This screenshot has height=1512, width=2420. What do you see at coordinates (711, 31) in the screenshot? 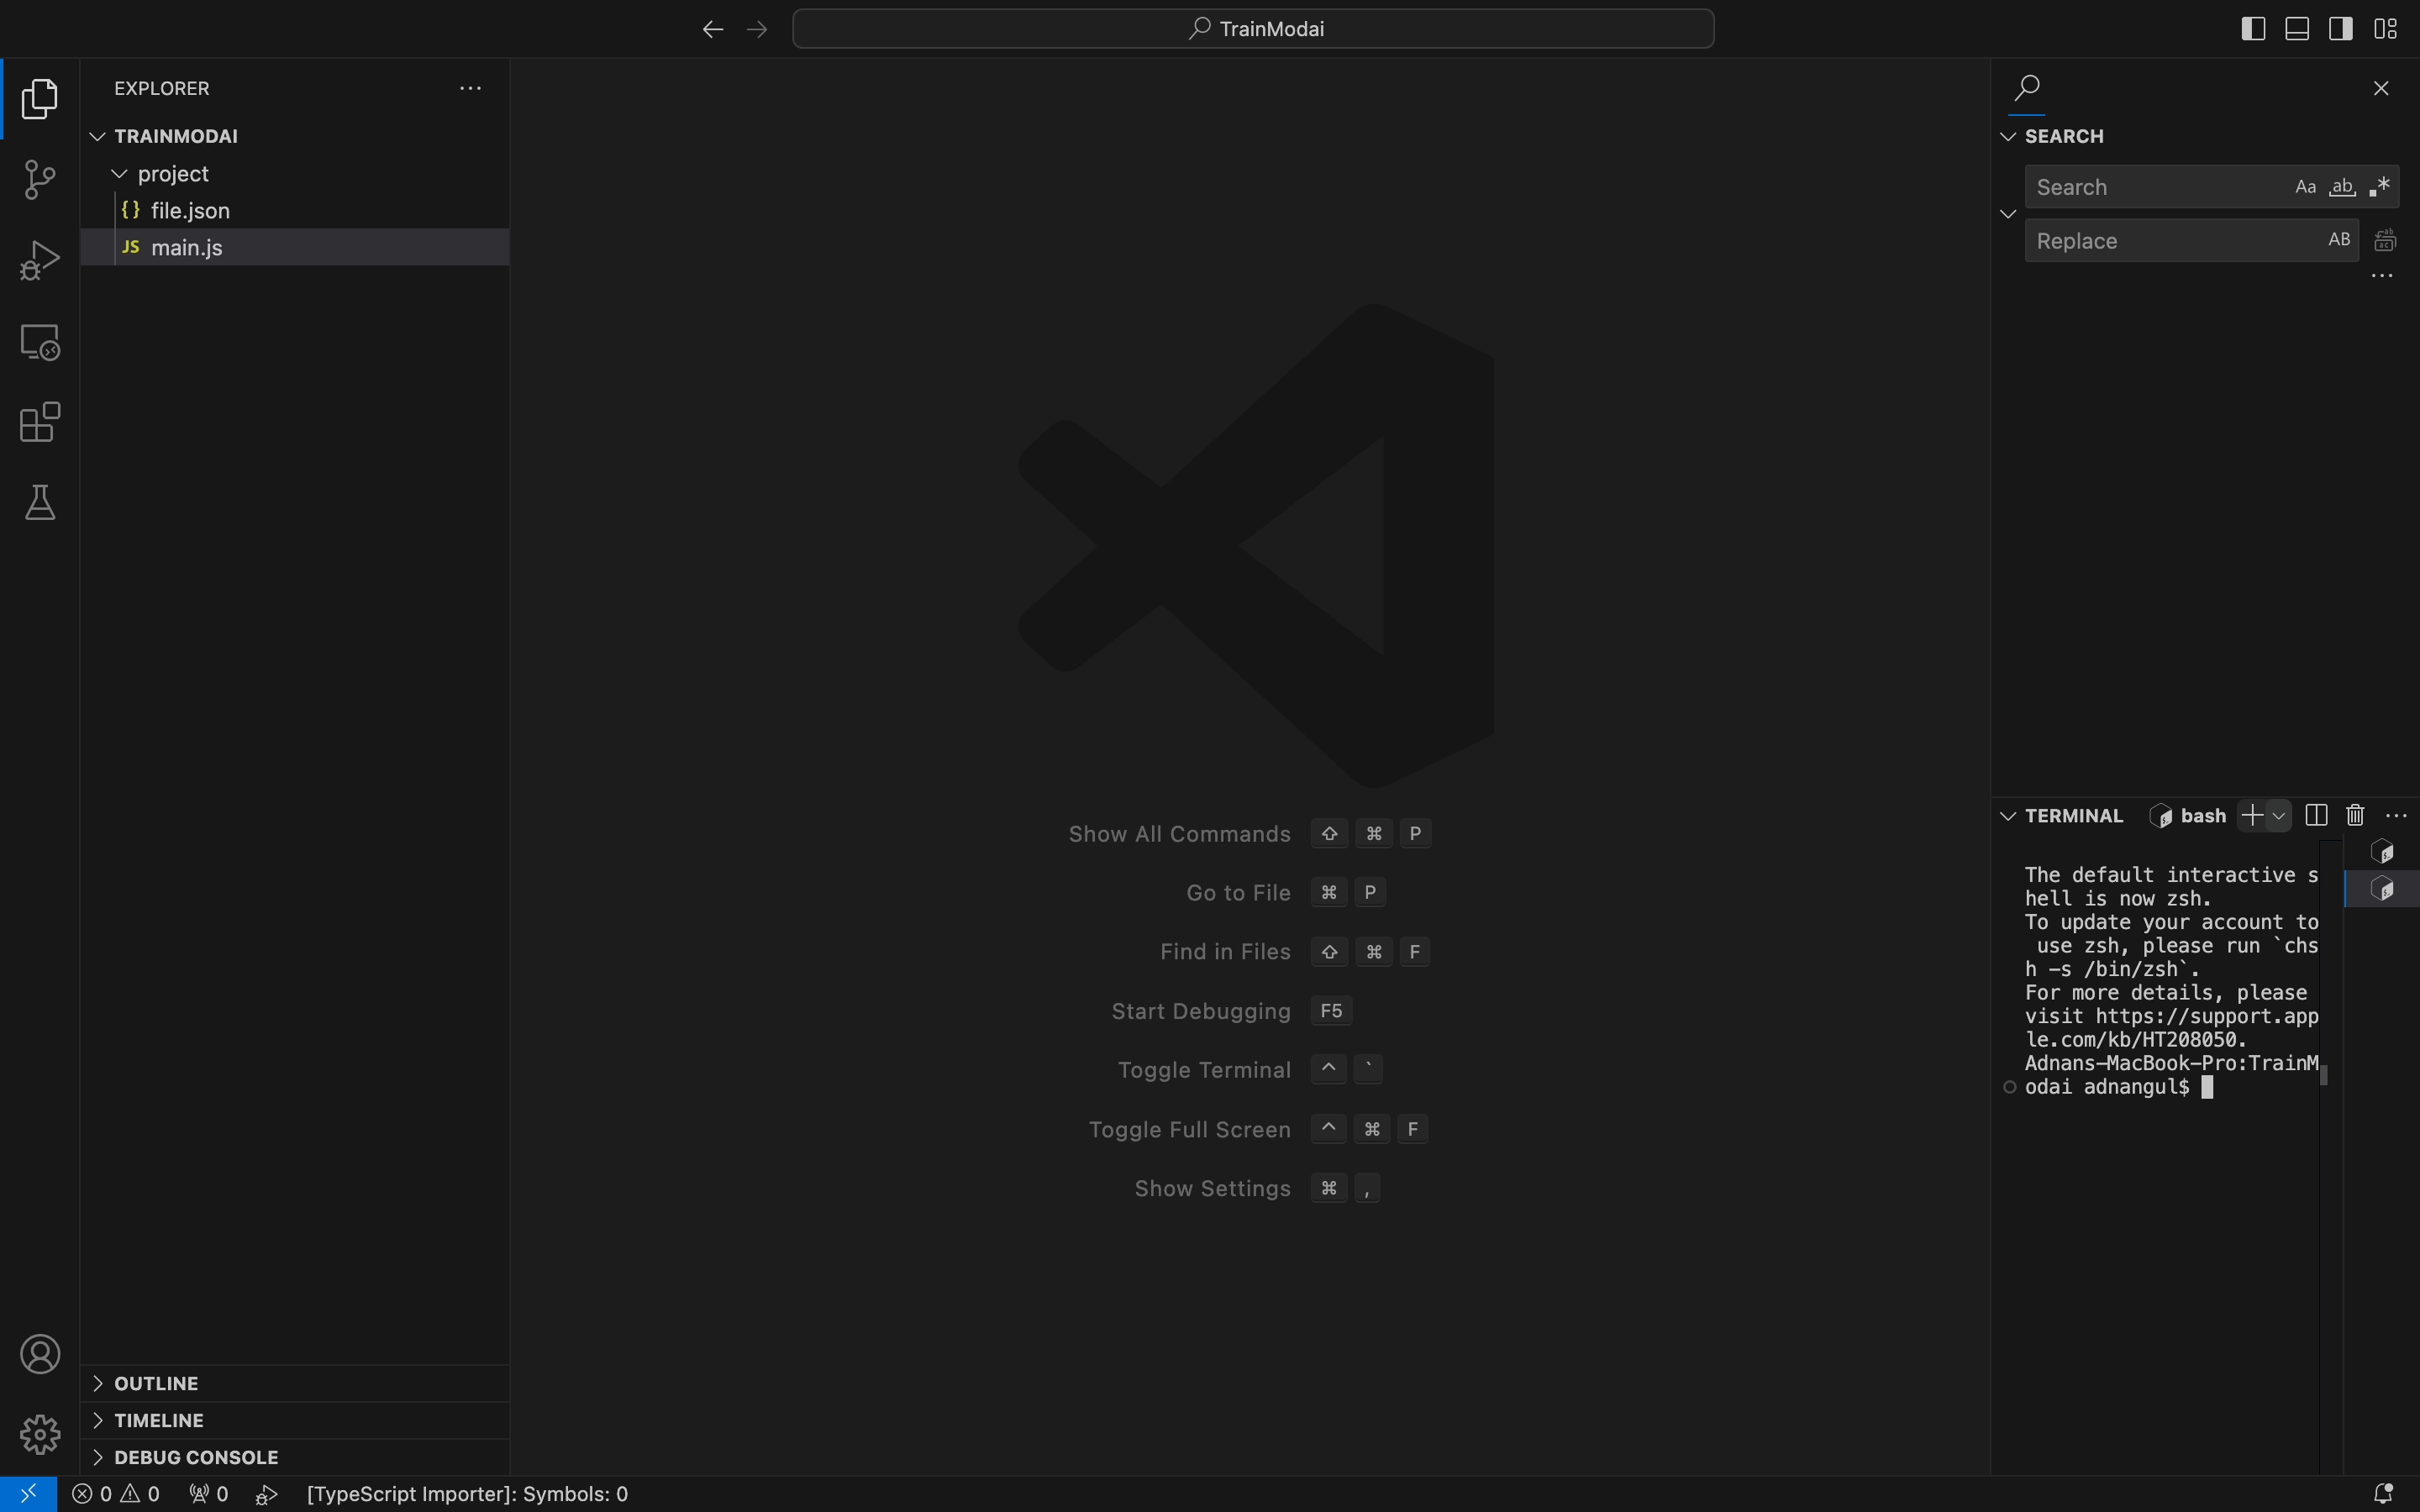
I see `arrow left` at bounding box center [711, 31].